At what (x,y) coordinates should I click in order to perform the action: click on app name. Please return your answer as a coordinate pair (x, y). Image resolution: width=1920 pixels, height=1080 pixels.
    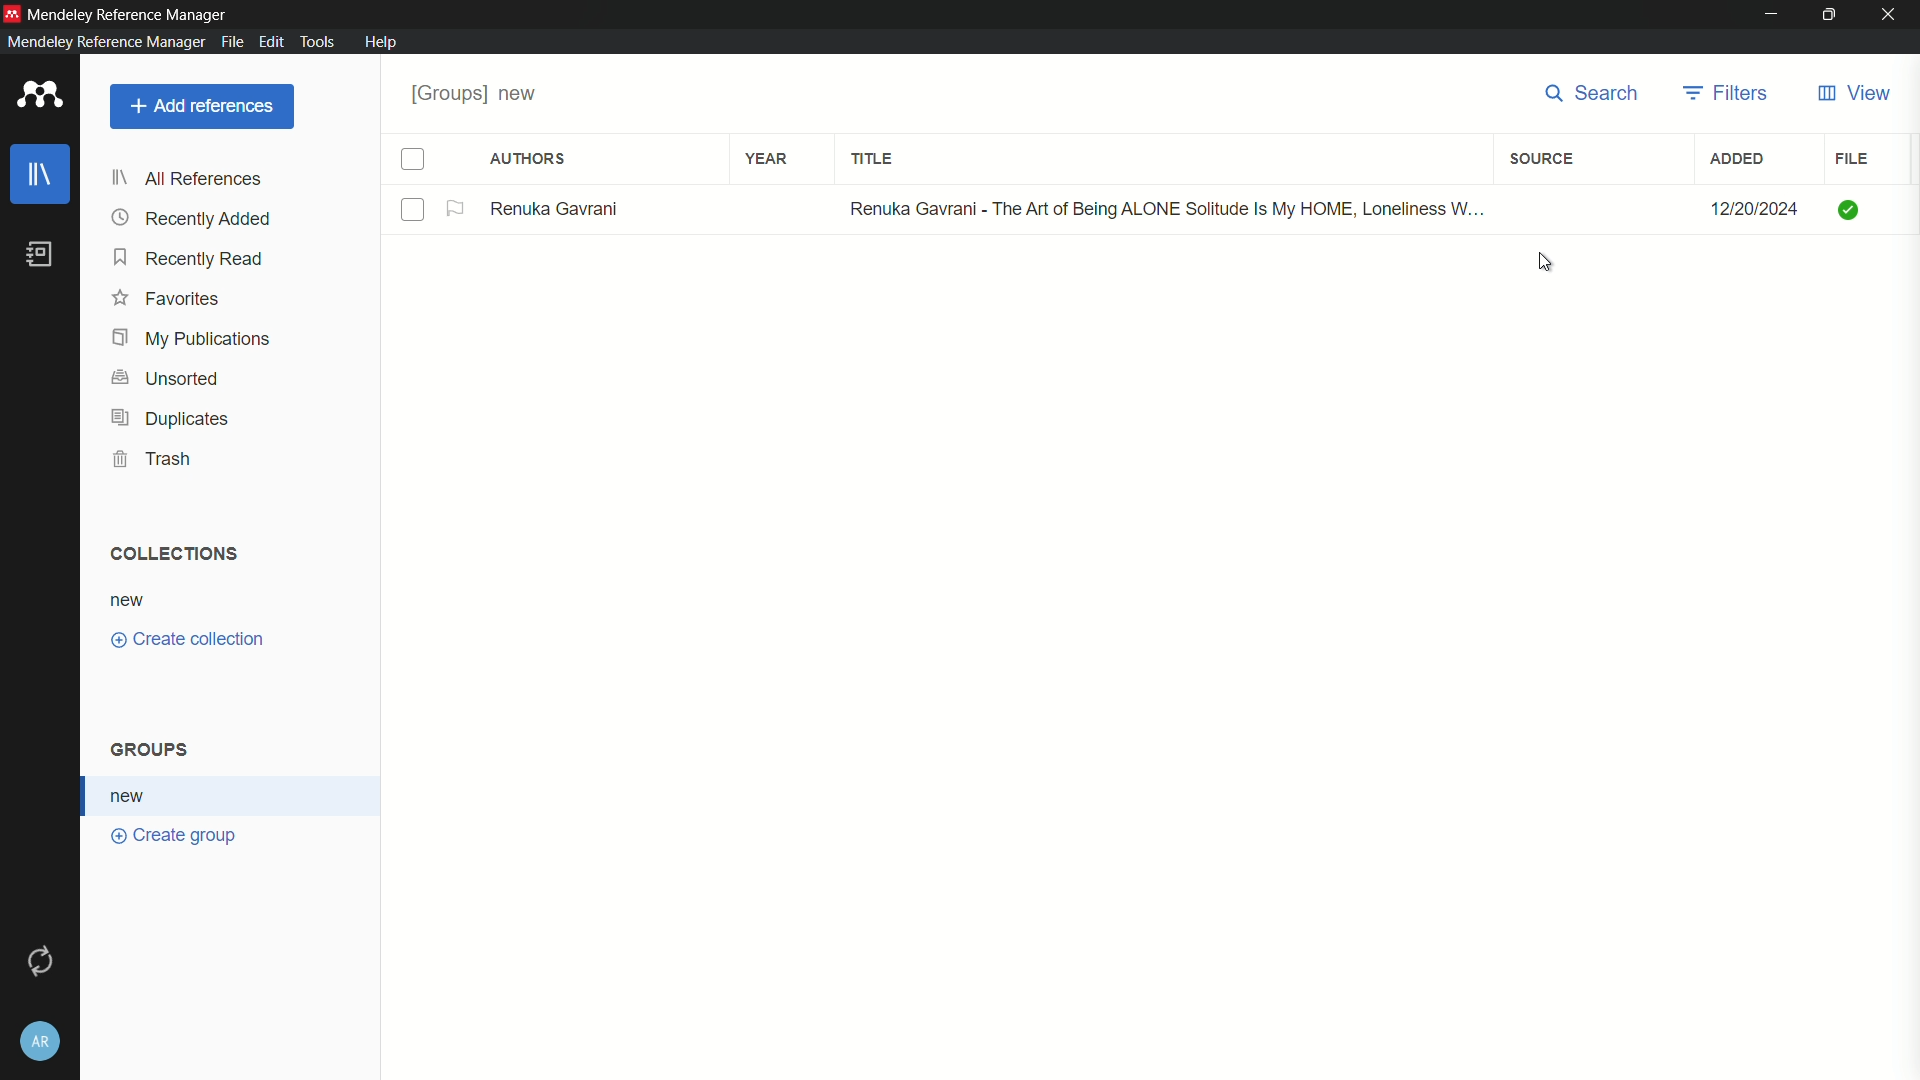
    Looking at the image, I should click on (131, 12).